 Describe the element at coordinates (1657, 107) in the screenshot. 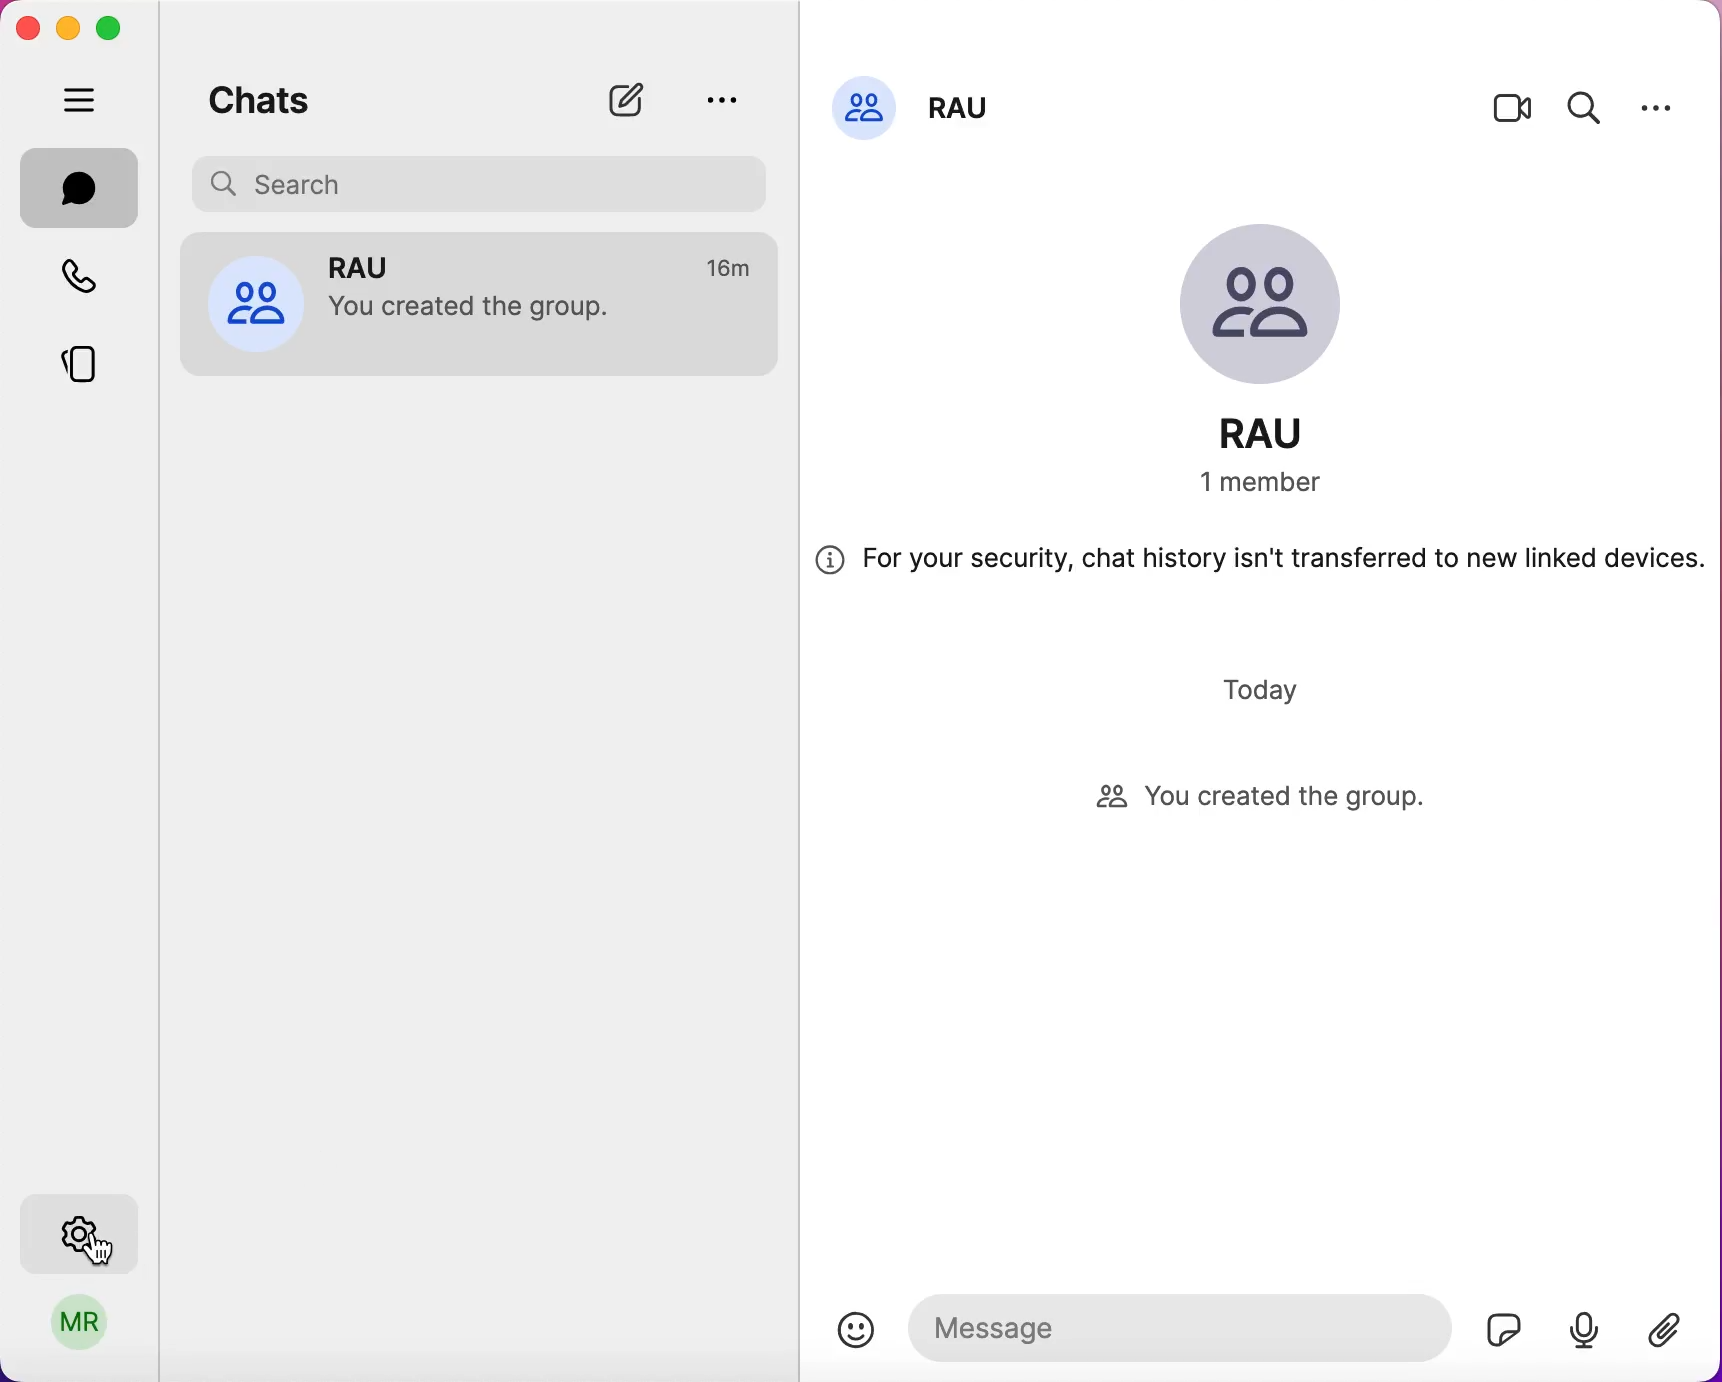

I see `settings` at that location.